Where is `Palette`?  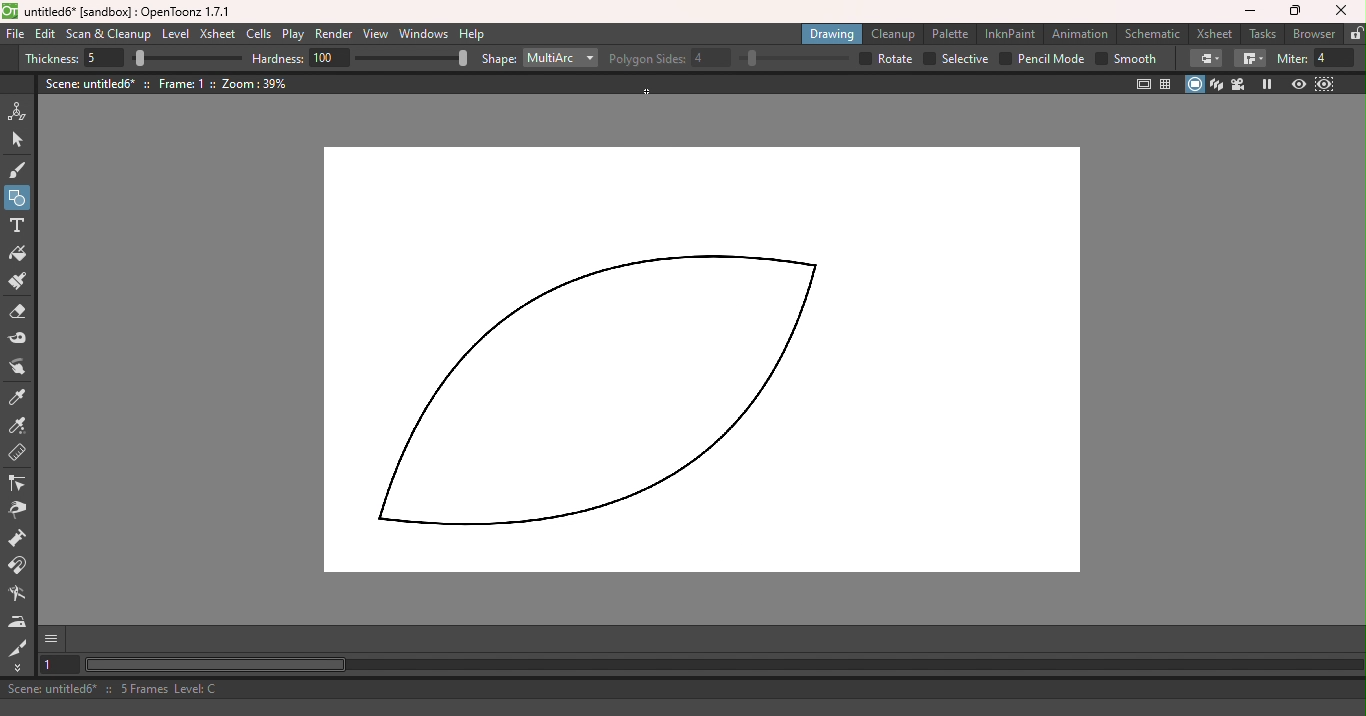
Palette is located at coordinates (949, 34).